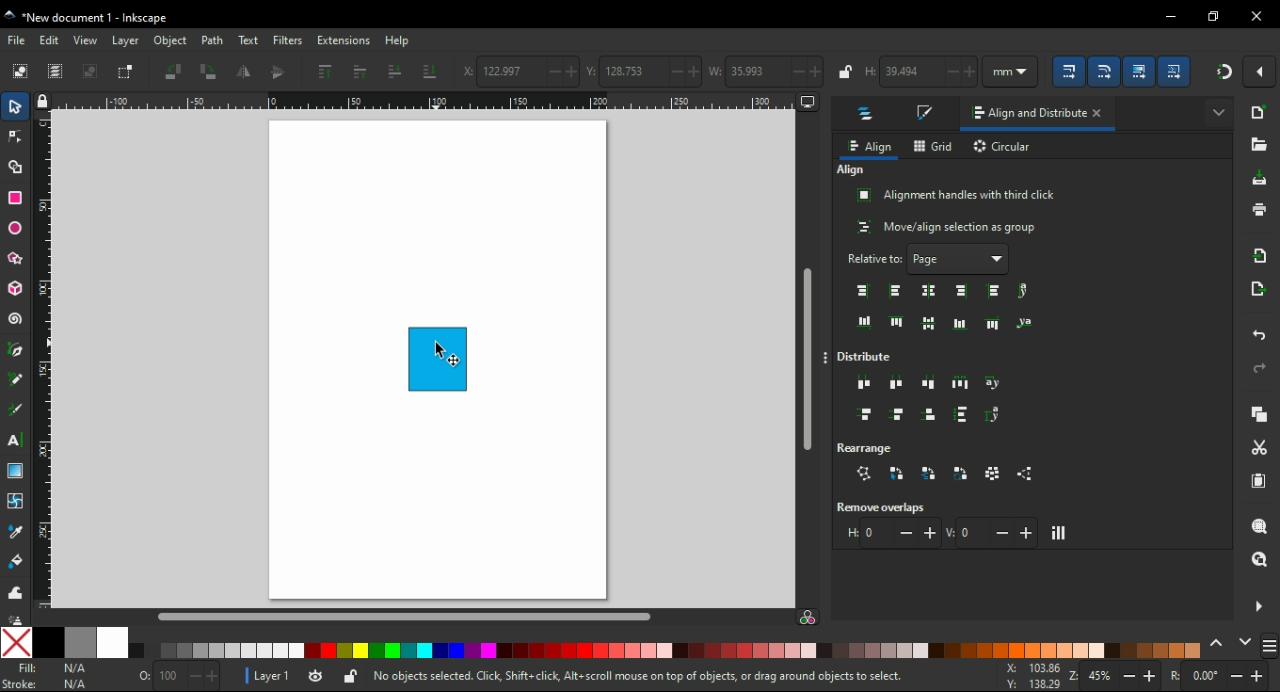 The width and height of the screenshot is (1280, 692). What do you see at coordinates (863, 413) in the screenshot?
I see `distribute vertically with even spacing between top edges` at bounding box center [863, 413].